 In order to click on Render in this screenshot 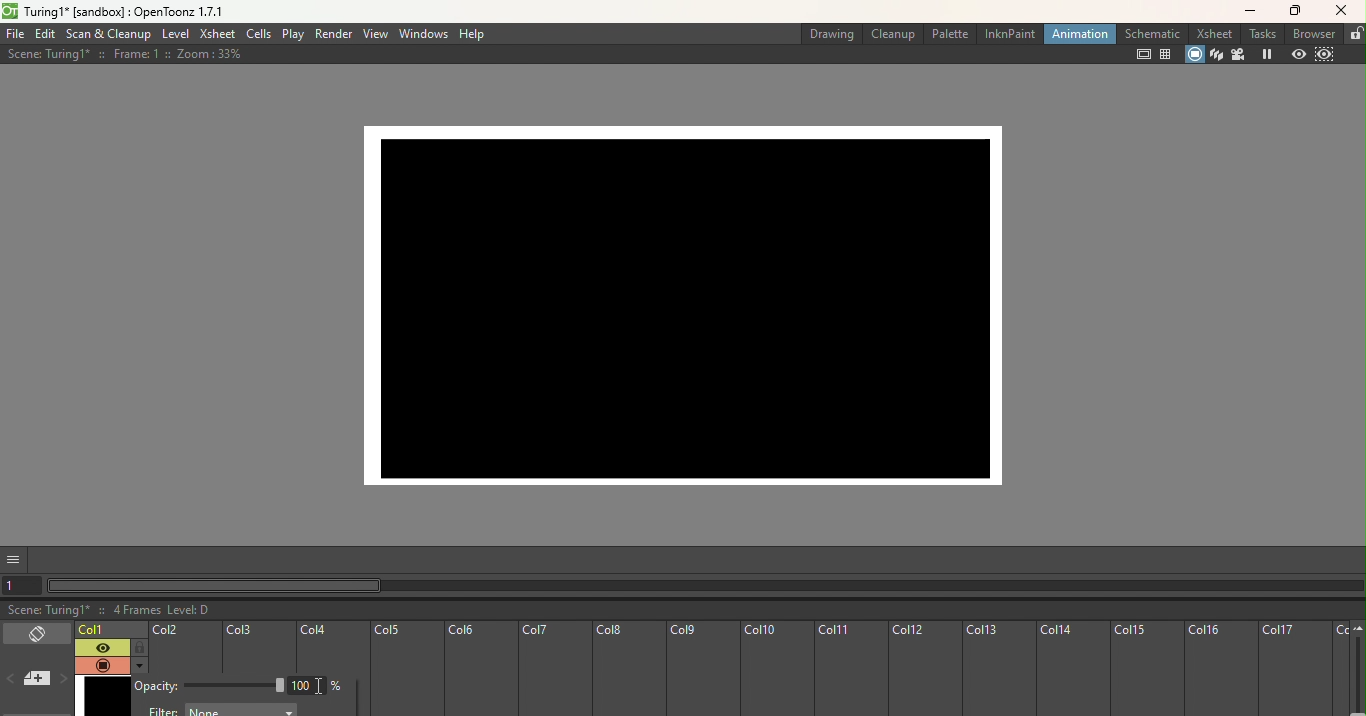, I will do `click(334, 34)`.